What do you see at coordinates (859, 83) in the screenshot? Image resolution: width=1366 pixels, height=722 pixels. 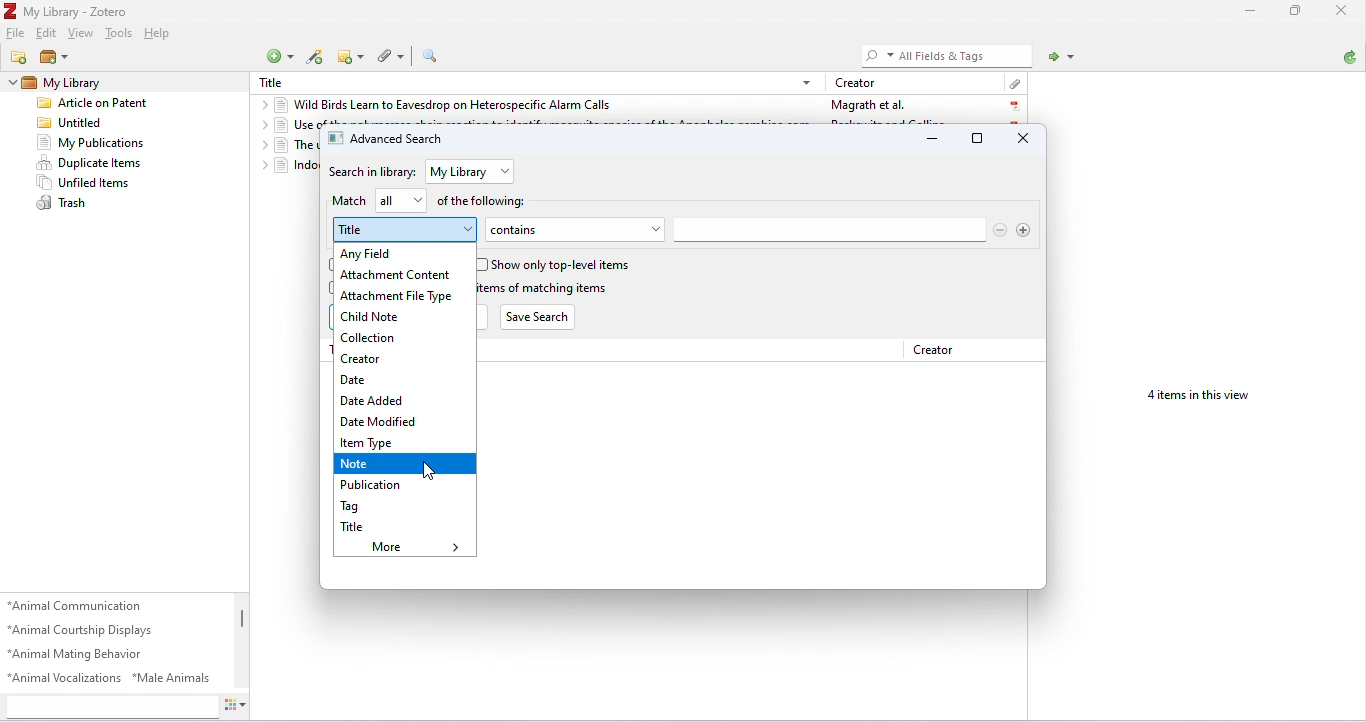 I see `creator` at bounding box center [859, 83].